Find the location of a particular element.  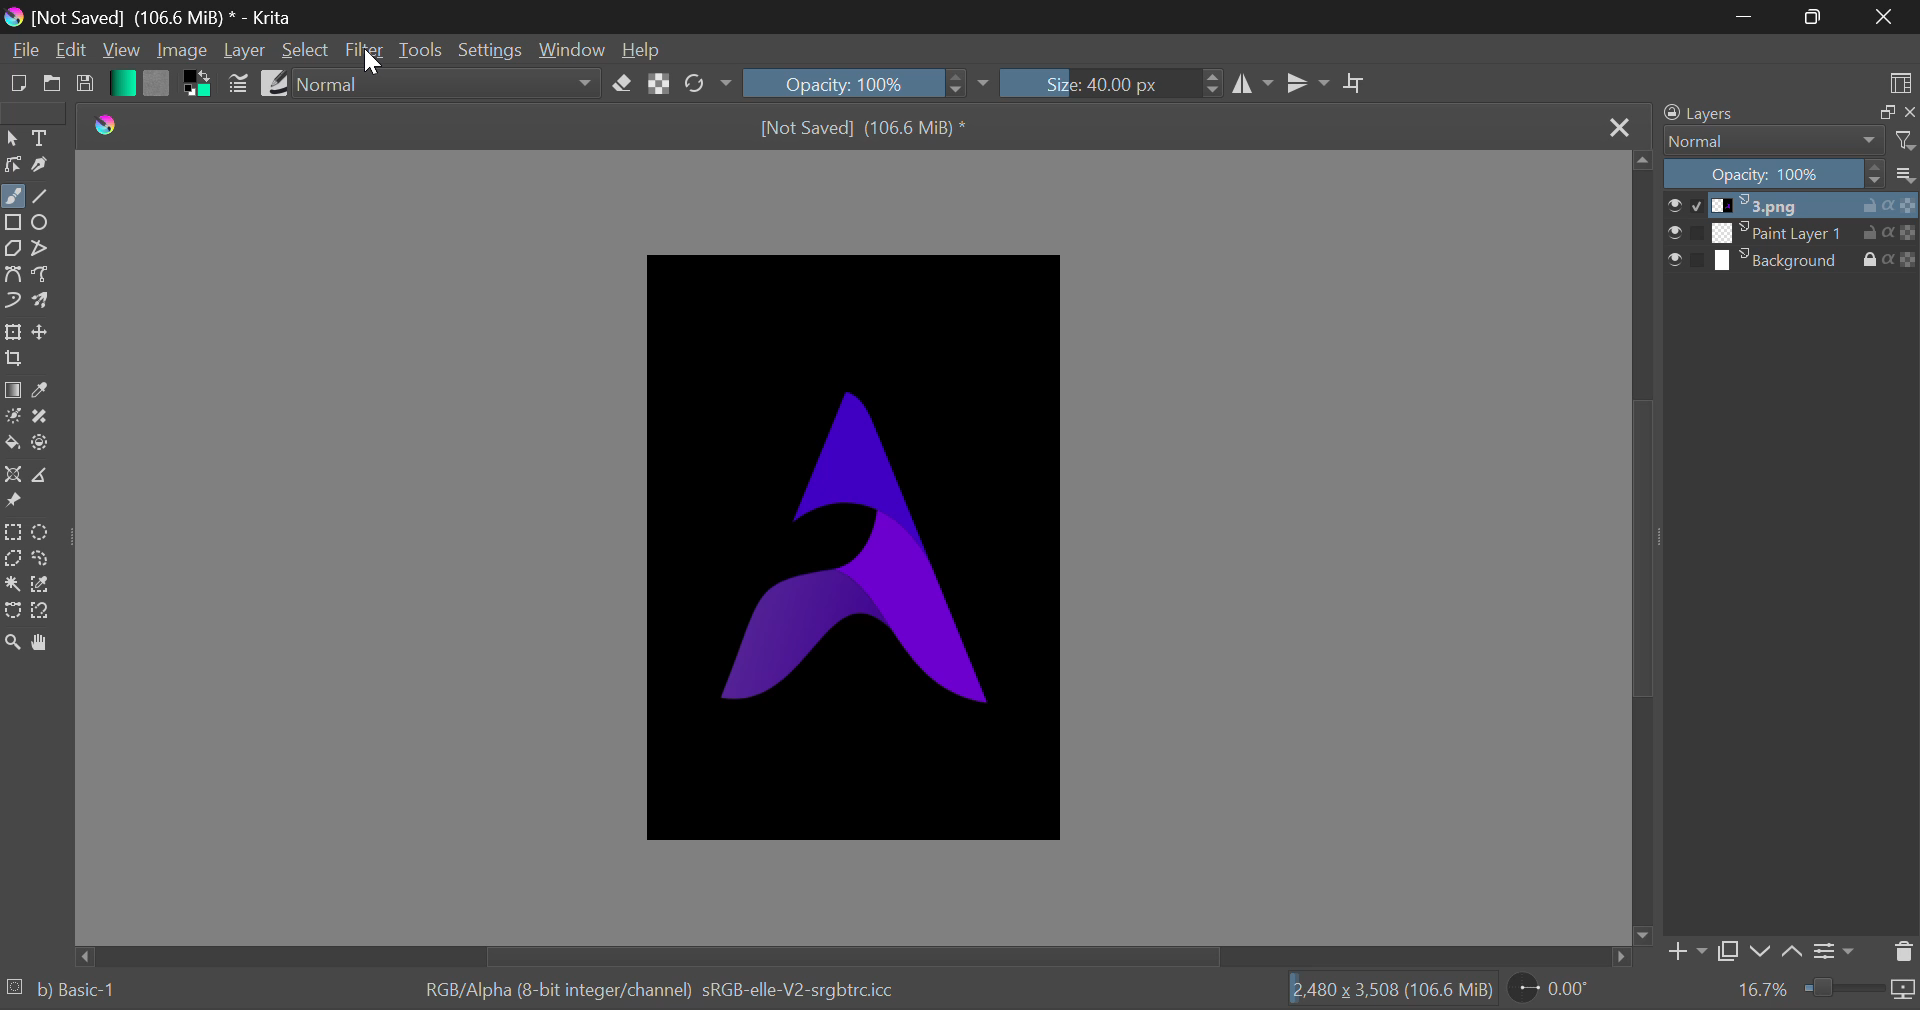

Tools is located at coordinates (422, 52).